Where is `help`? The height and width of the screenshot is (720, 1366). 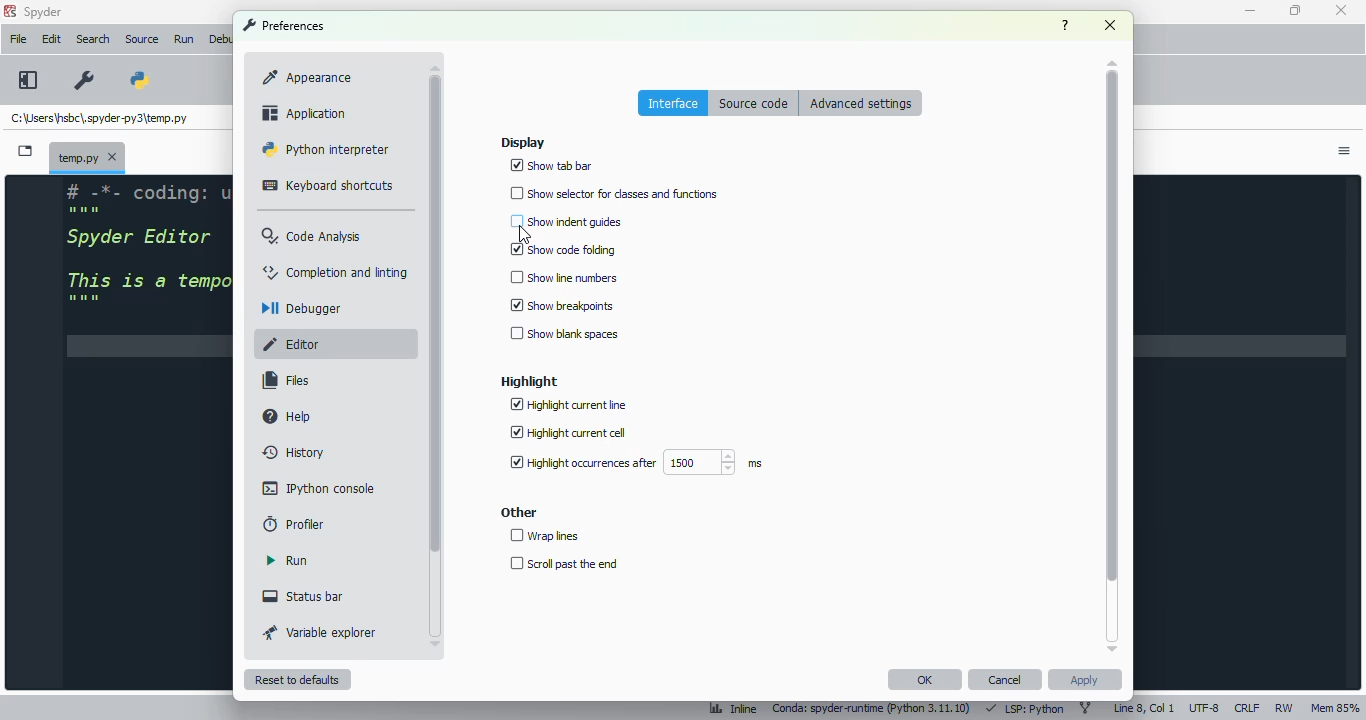
help is located at coordinates (1065, 25).